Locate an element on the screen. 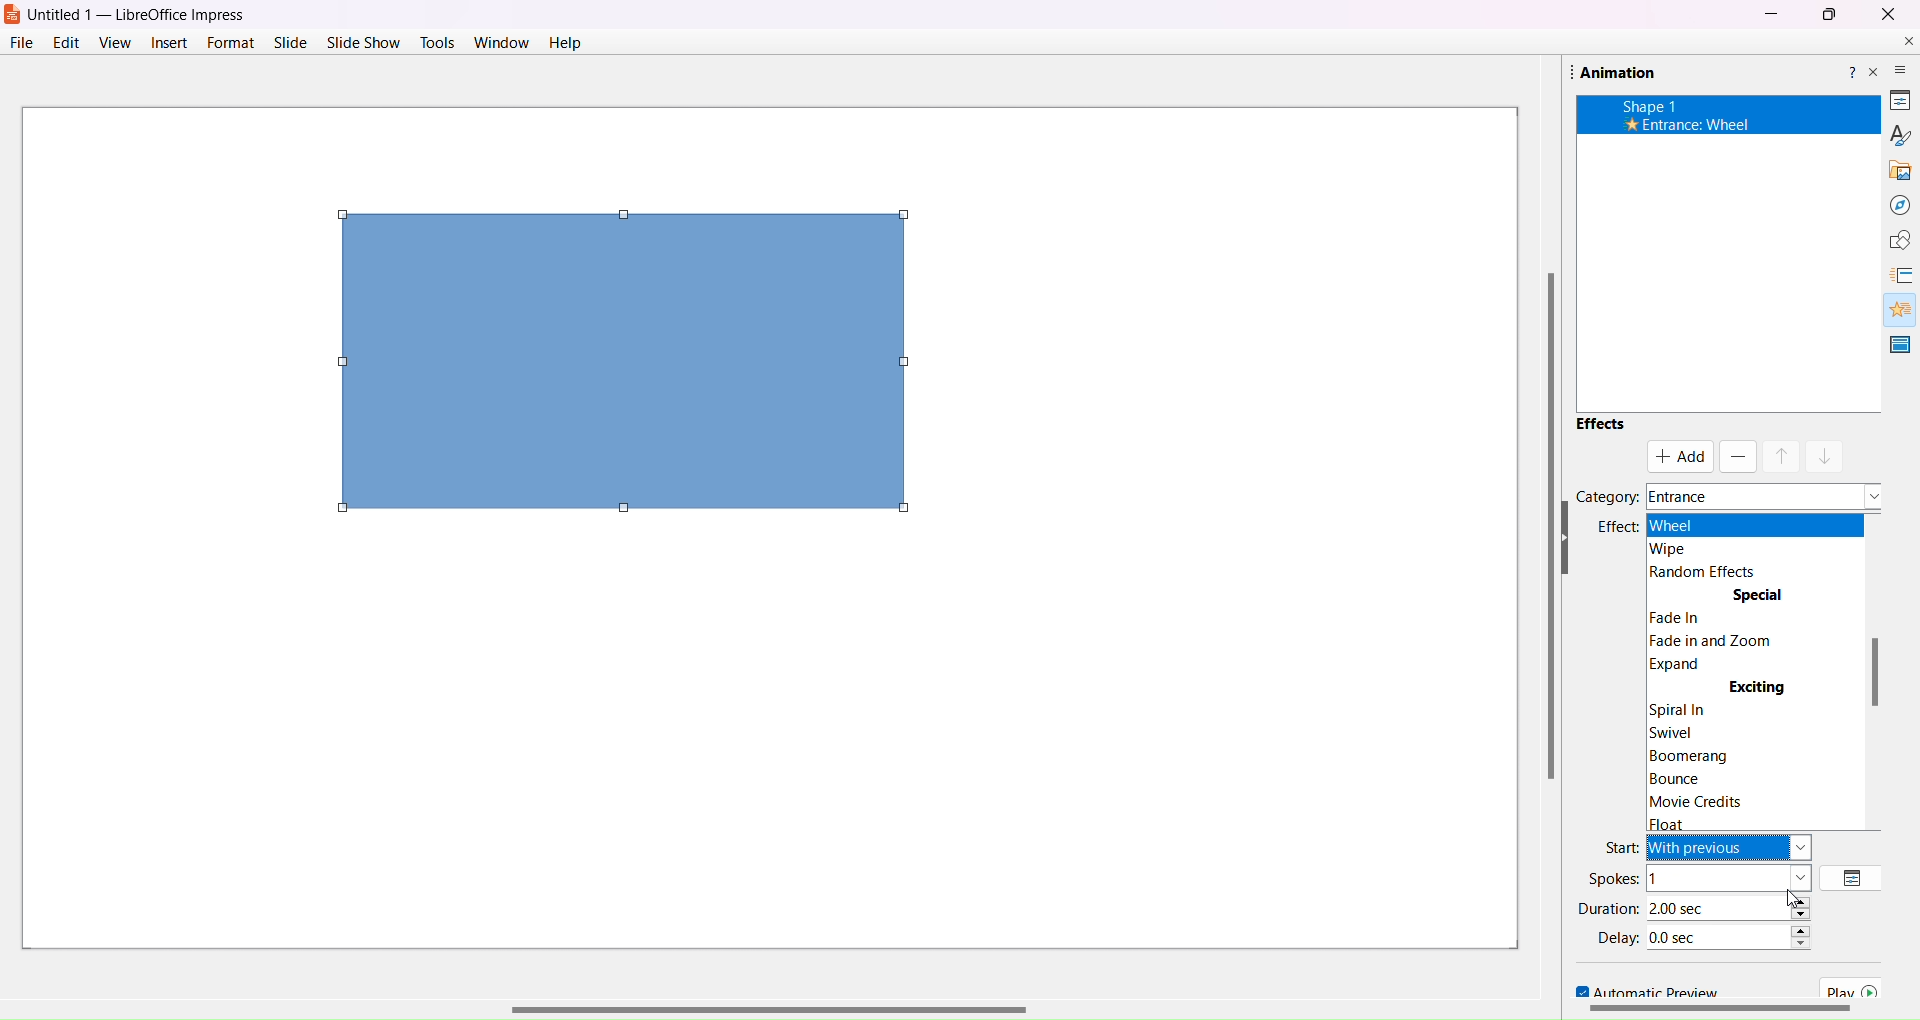  Slide Show is located at coordinates (365, 40).